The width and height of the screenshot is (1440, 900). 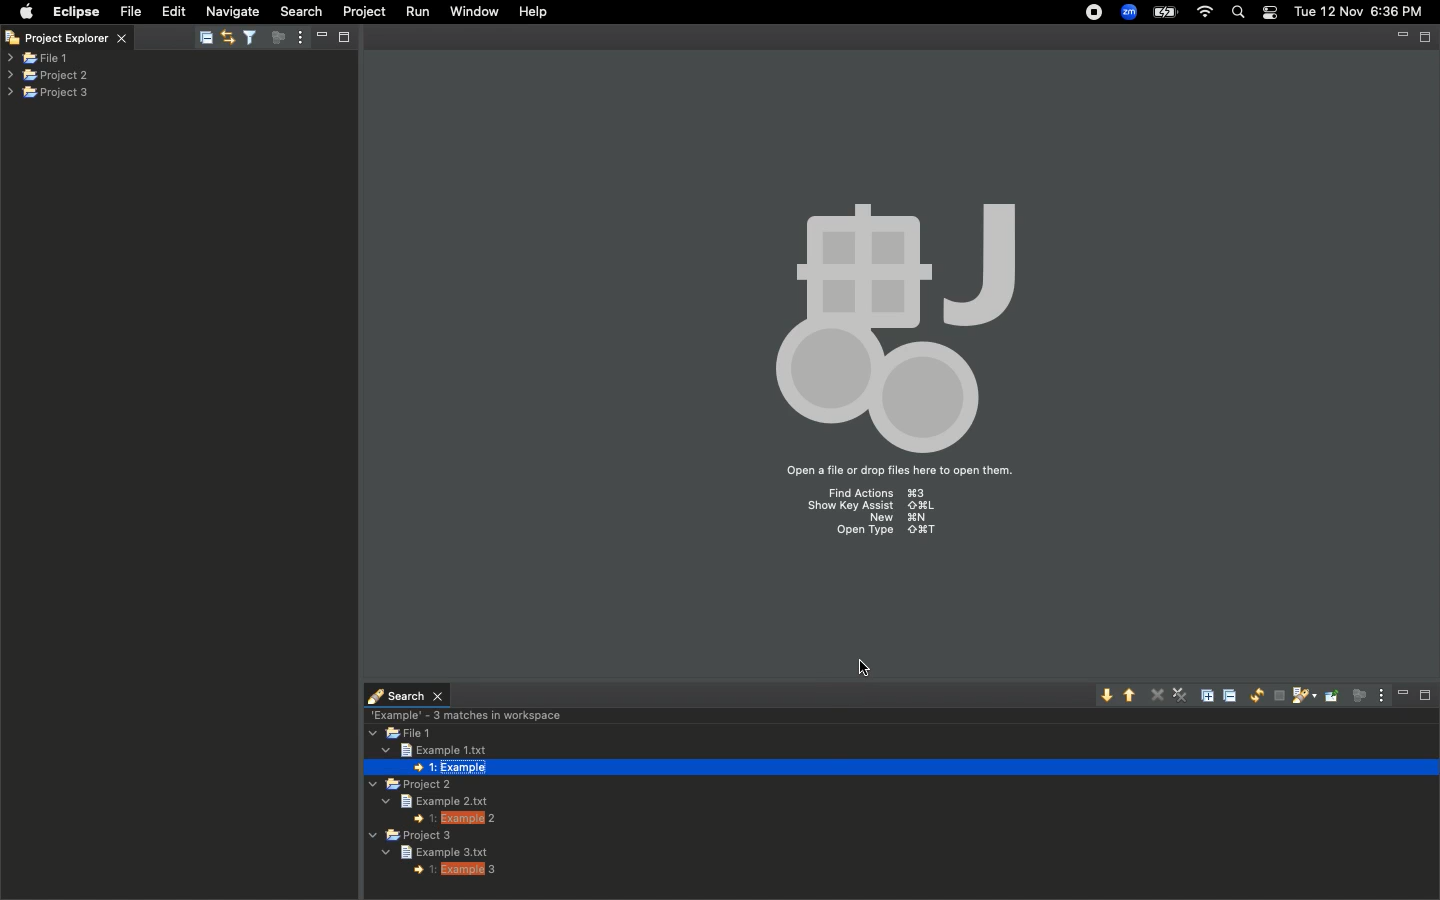 I want to click on Eclipse, so click(x=75, y=12).